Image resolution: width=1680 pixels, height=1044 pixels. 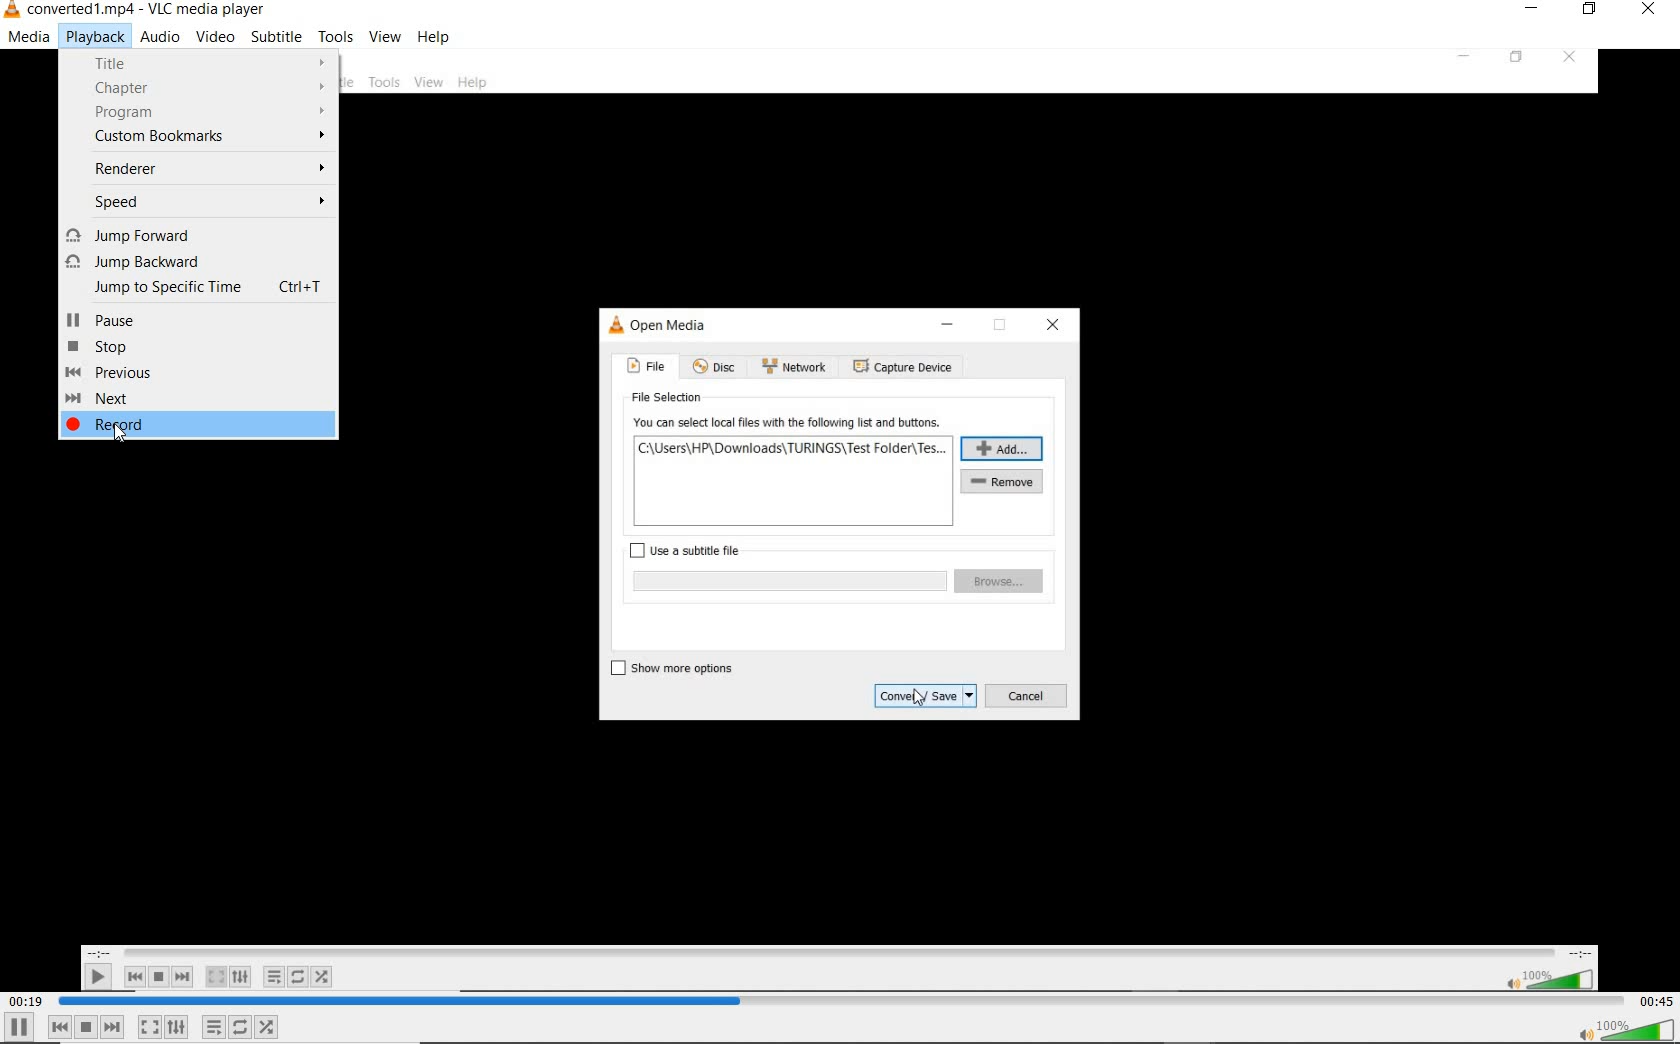 I want to click on restore down, so click(x=1593, y=10).